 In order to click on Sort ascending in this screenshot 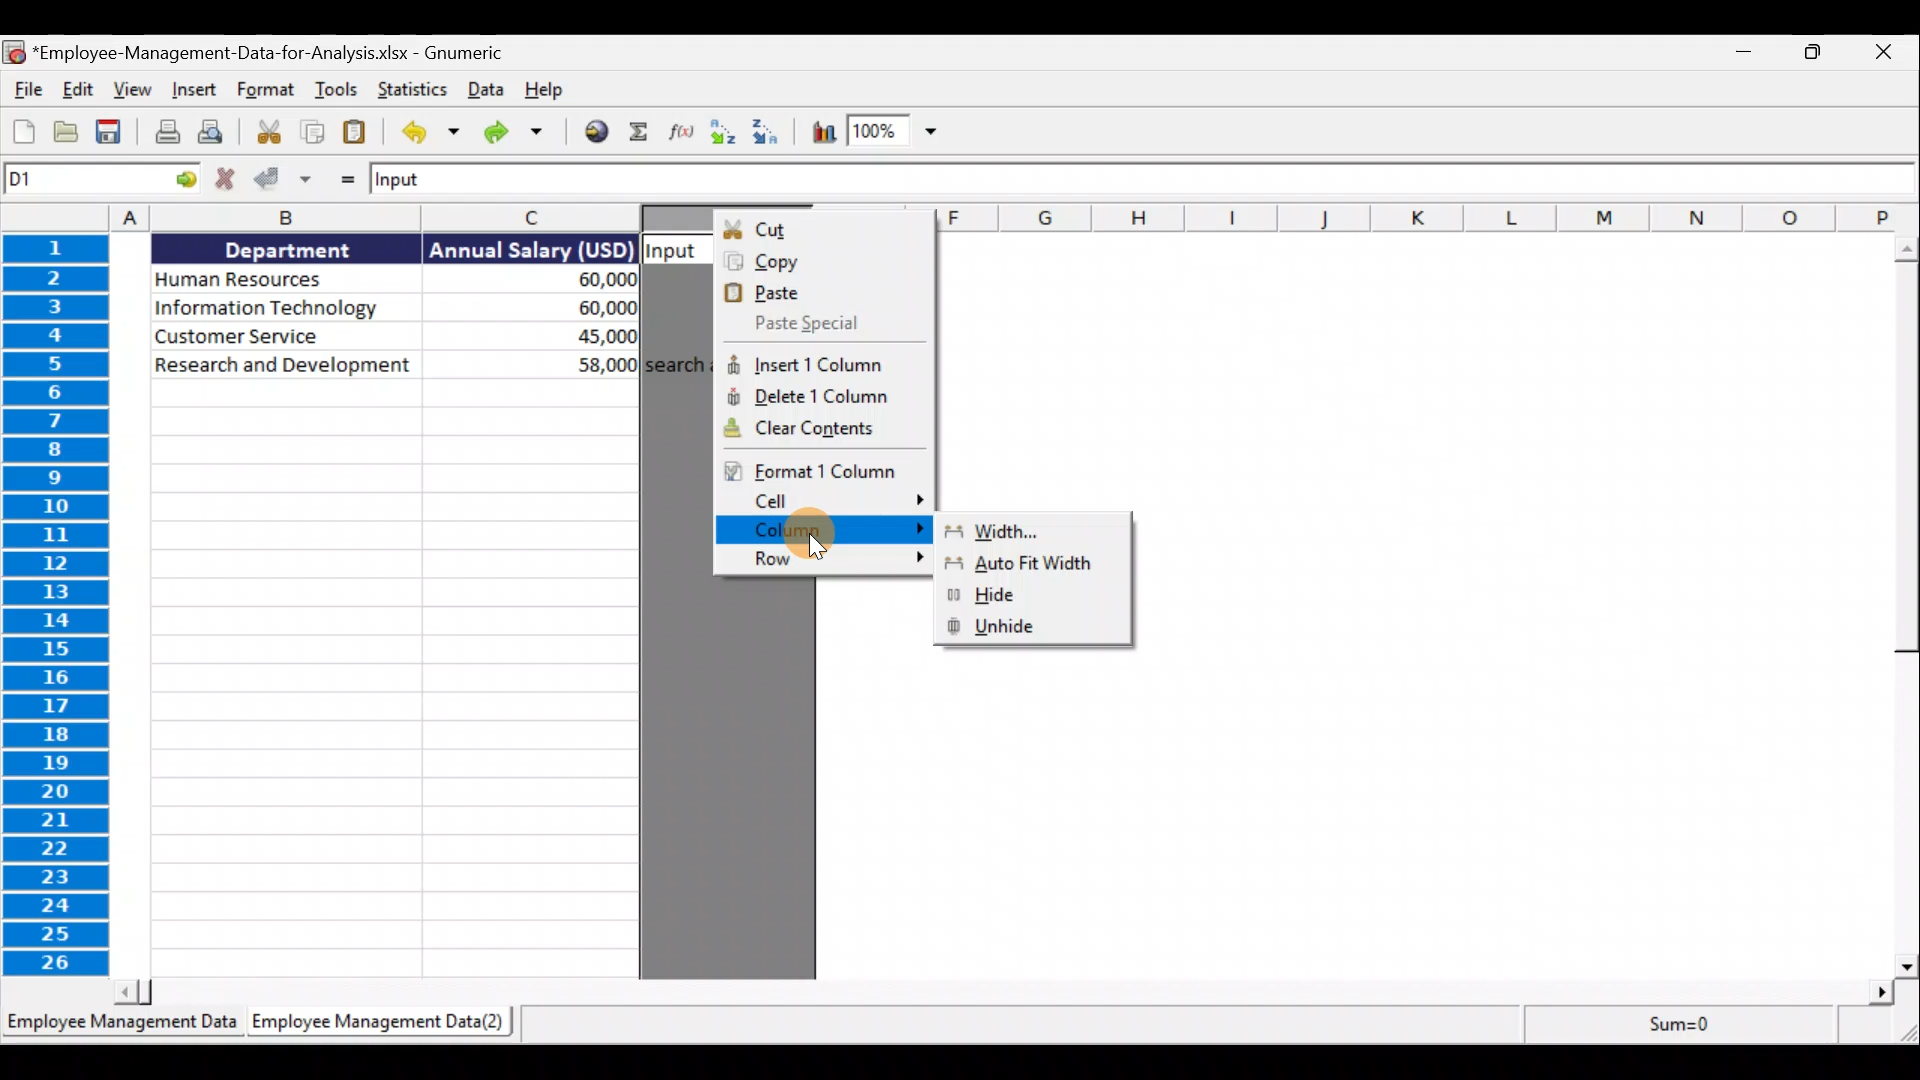, I will do `click(719, 135)`.